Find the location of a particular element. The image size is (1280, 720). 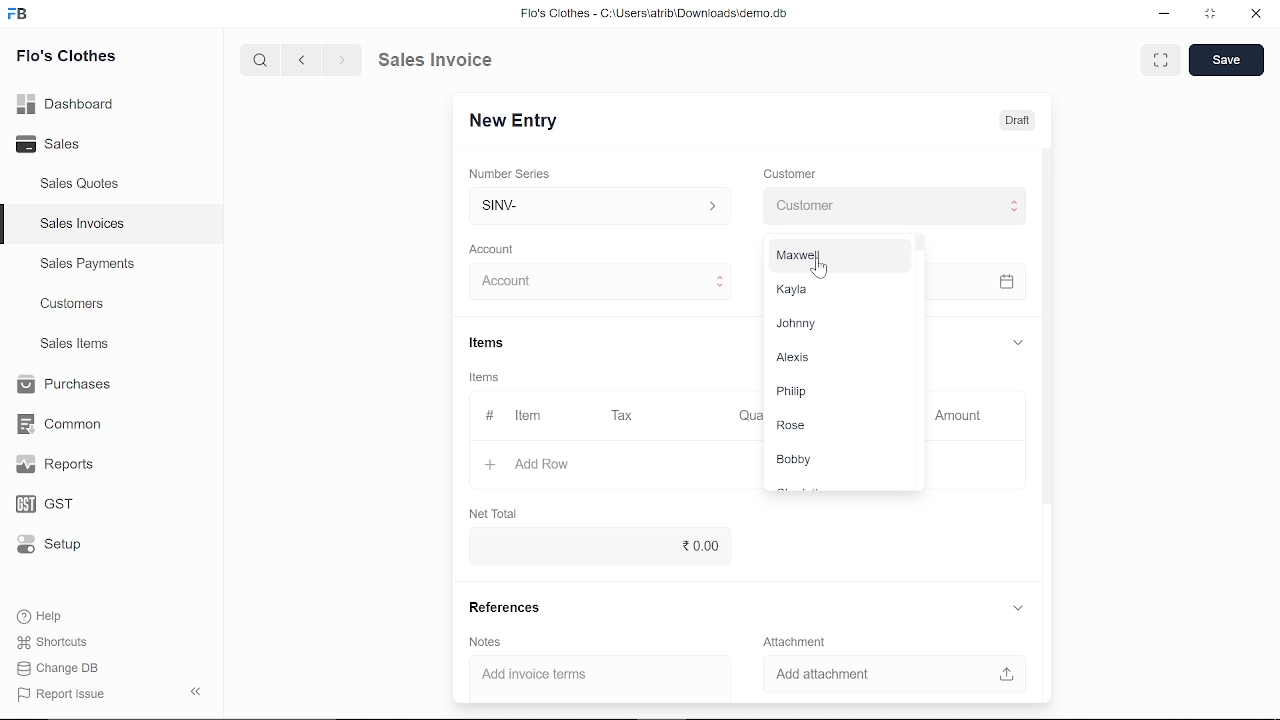

Shortcuts is located at coordinates (63, 643).